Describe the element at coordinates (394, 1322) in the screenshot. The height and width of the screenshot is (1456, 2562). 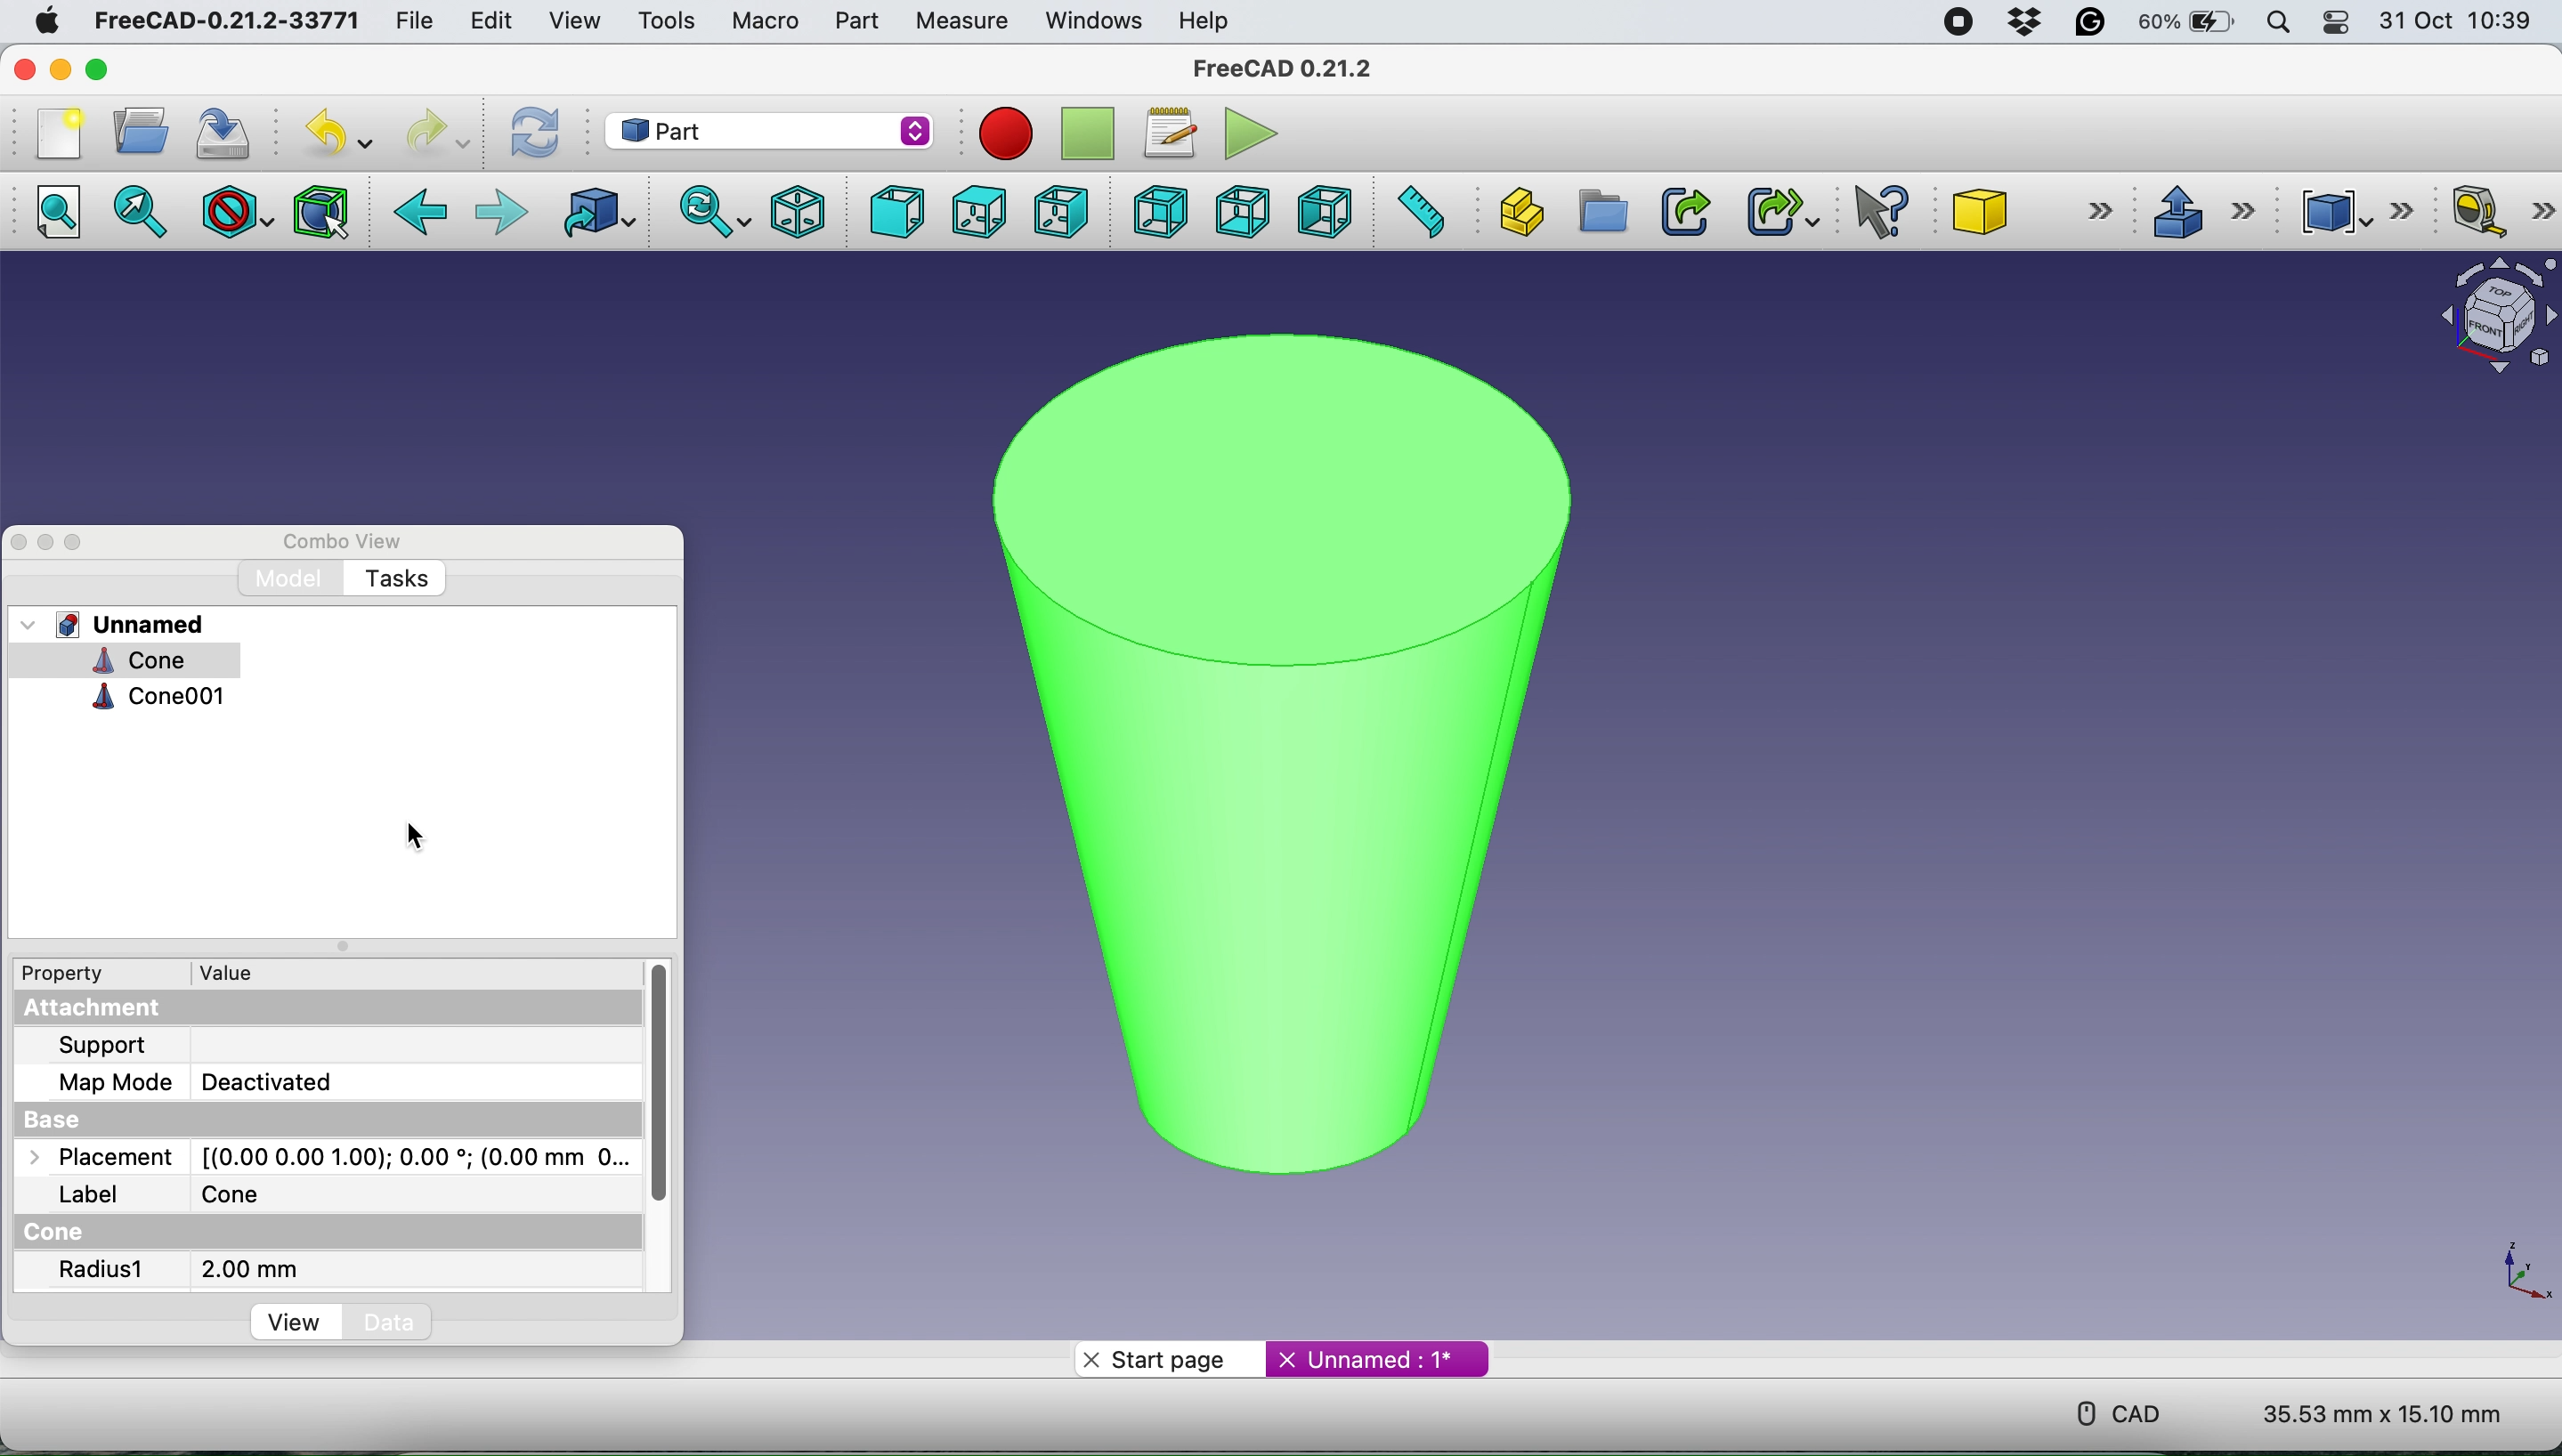
I see `data` at that location.